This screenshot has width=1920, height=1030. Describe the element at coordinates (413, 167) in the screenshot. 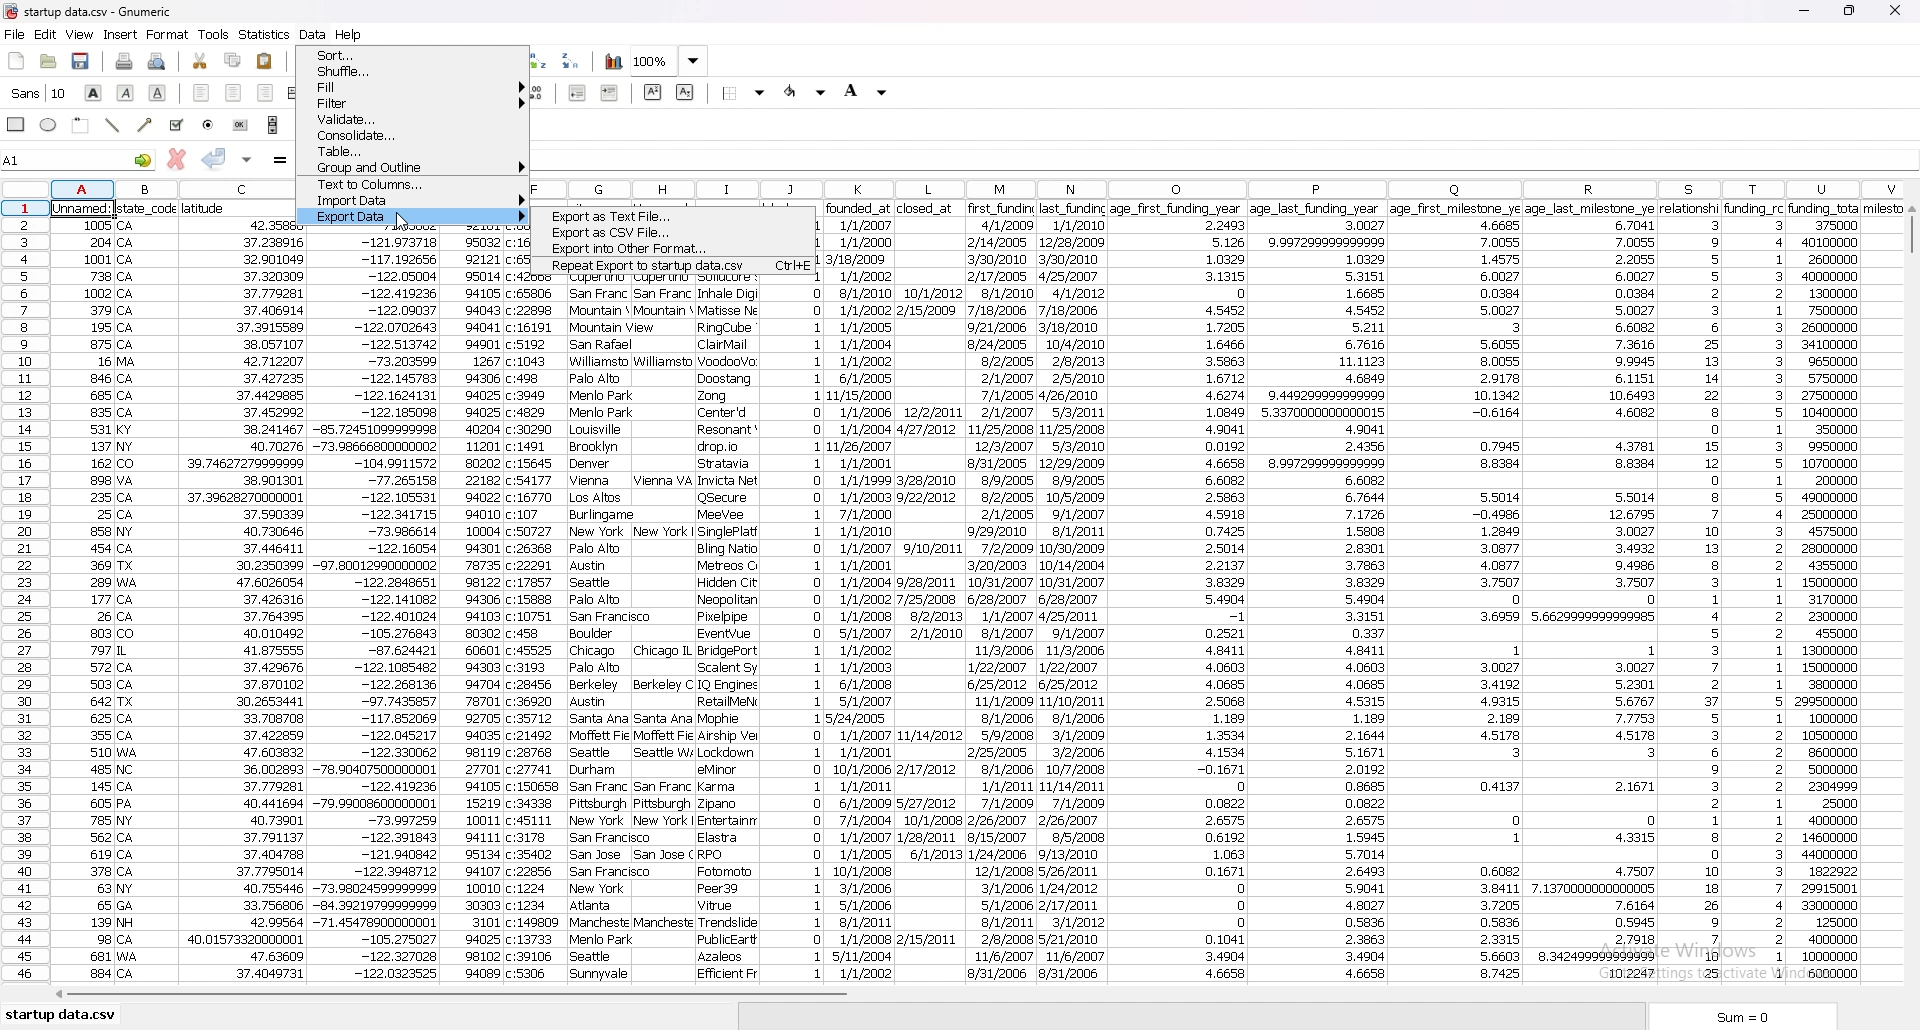

I see `group and outline` at that location.